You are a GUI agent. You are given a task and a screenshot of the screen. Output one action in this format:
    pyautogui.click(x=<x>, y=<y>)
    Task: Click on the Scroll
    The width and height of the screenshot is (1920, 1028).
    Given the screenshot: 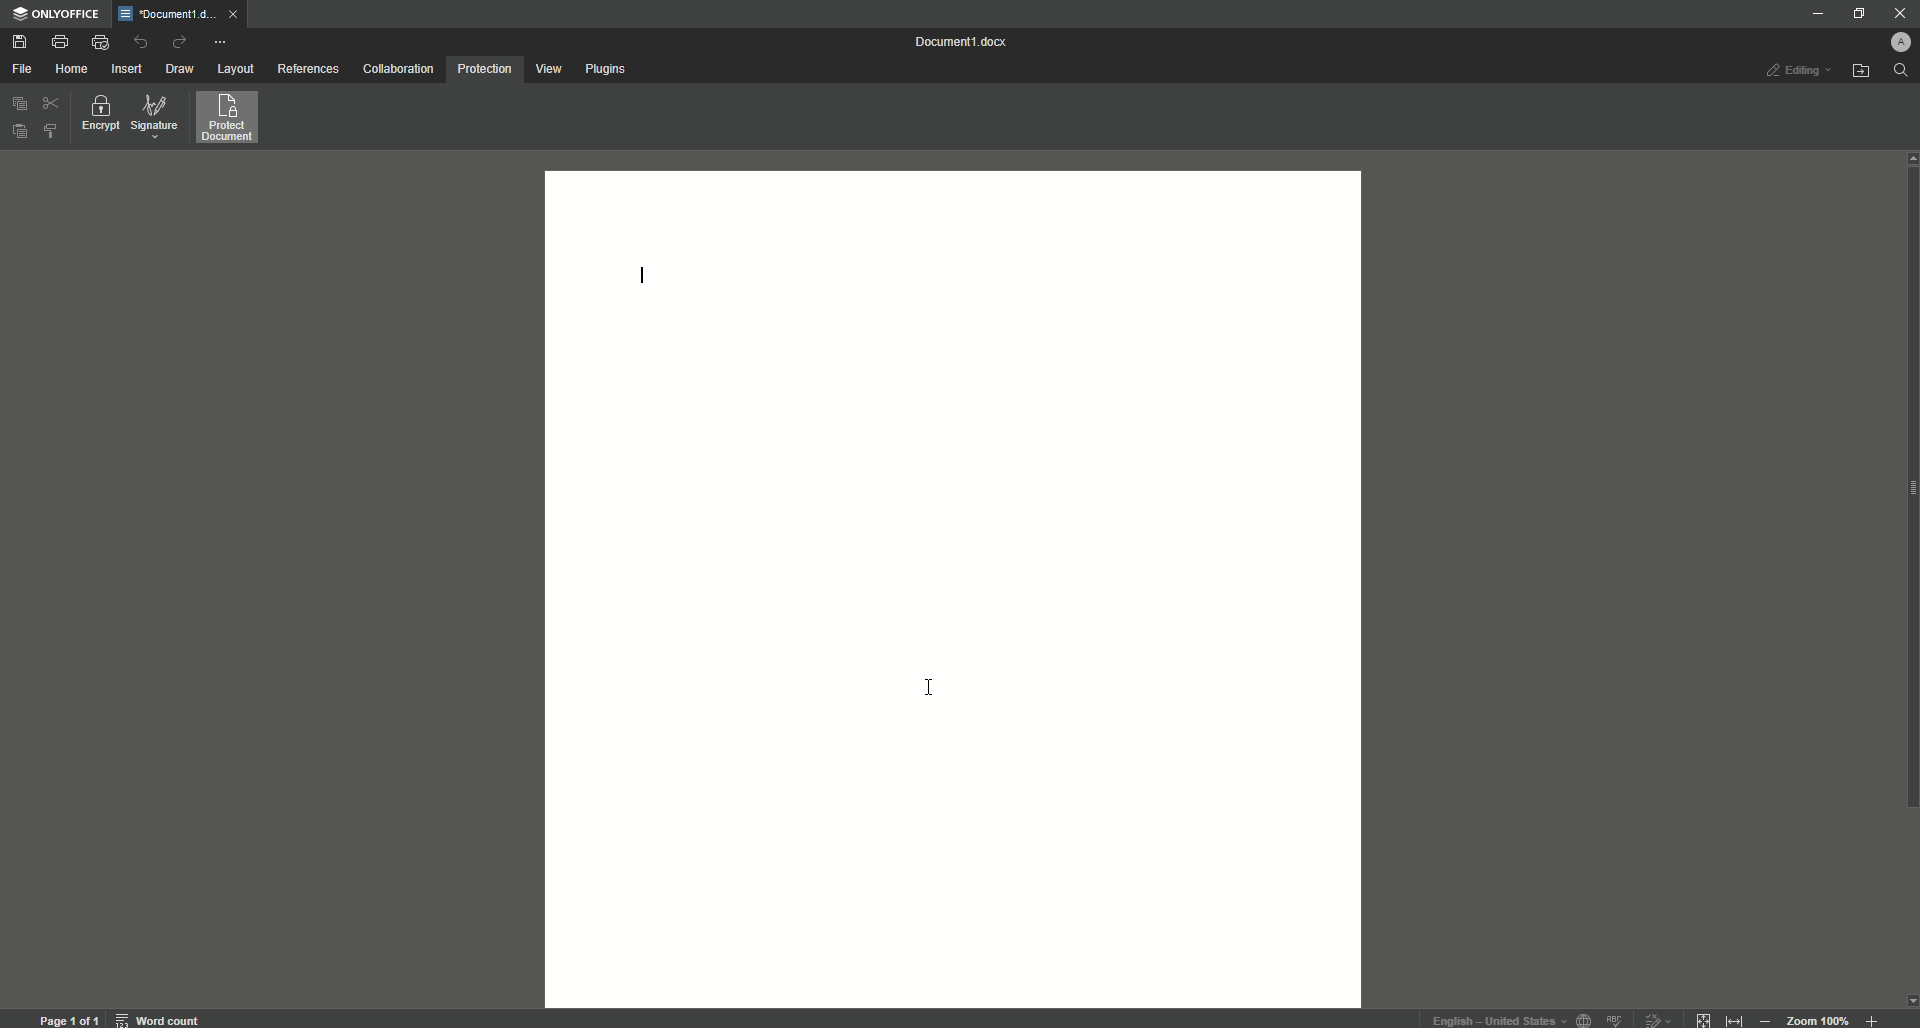 What is the action you would take?
    pyautogui.click(x=1908, y=536)
    